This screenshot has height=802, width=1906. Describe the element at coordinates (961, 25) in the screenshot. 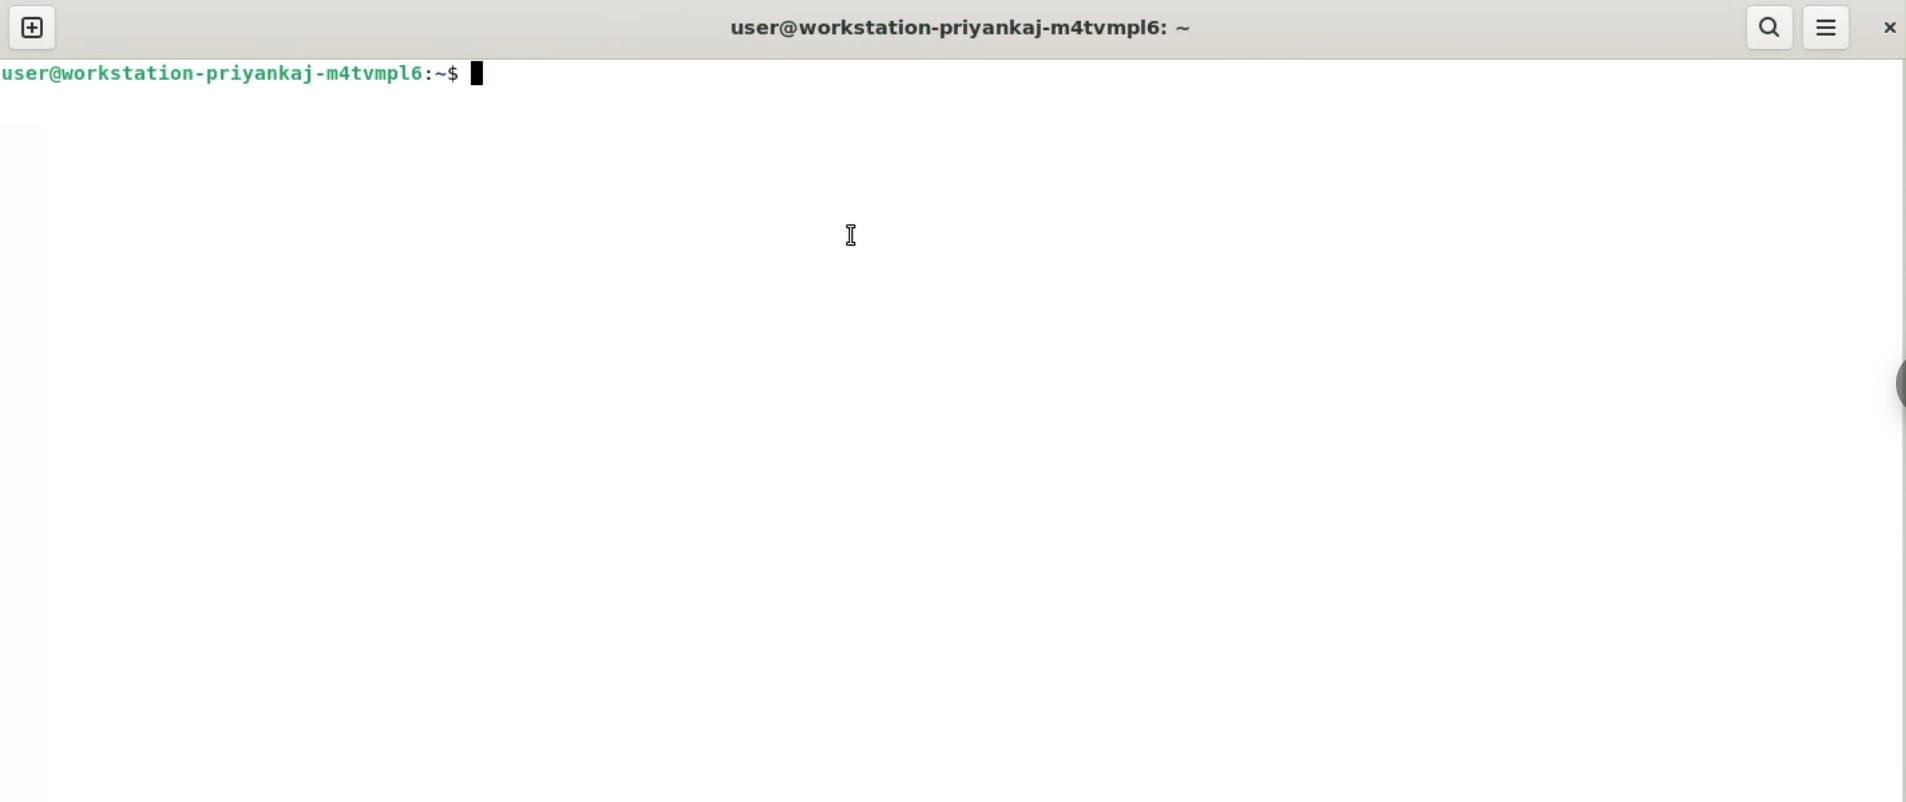

I see `user@workstation-priyankaj-m4tvmpl6:` at that location.